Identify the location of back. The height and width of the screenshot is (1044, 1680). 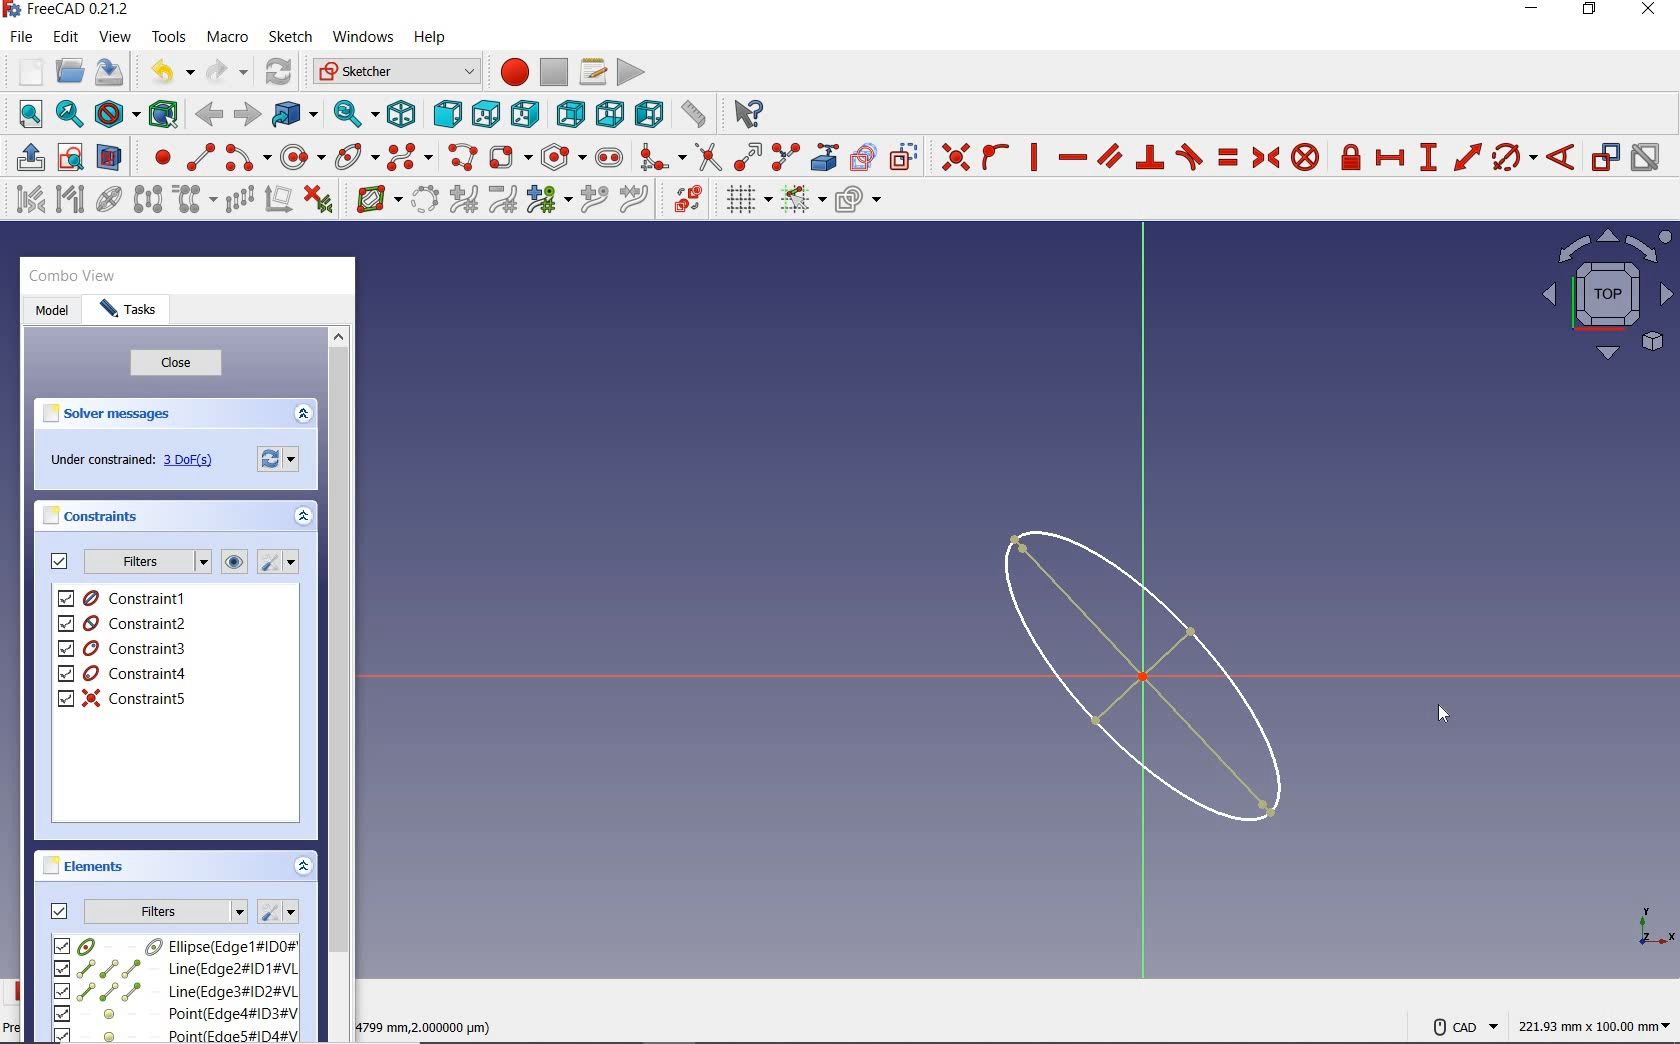
(208, 115).